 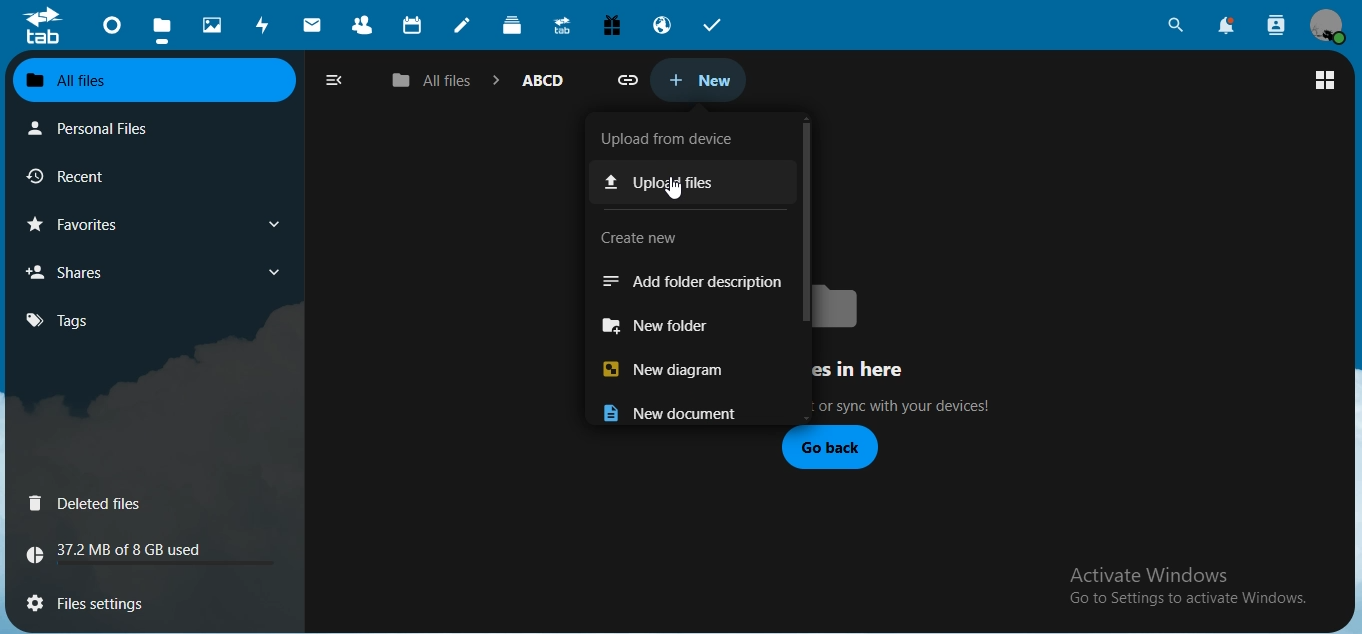 What do you see at coordinates (682, 369) in the screenshot?
I see `new diagram` at bounding box center [682, 369].